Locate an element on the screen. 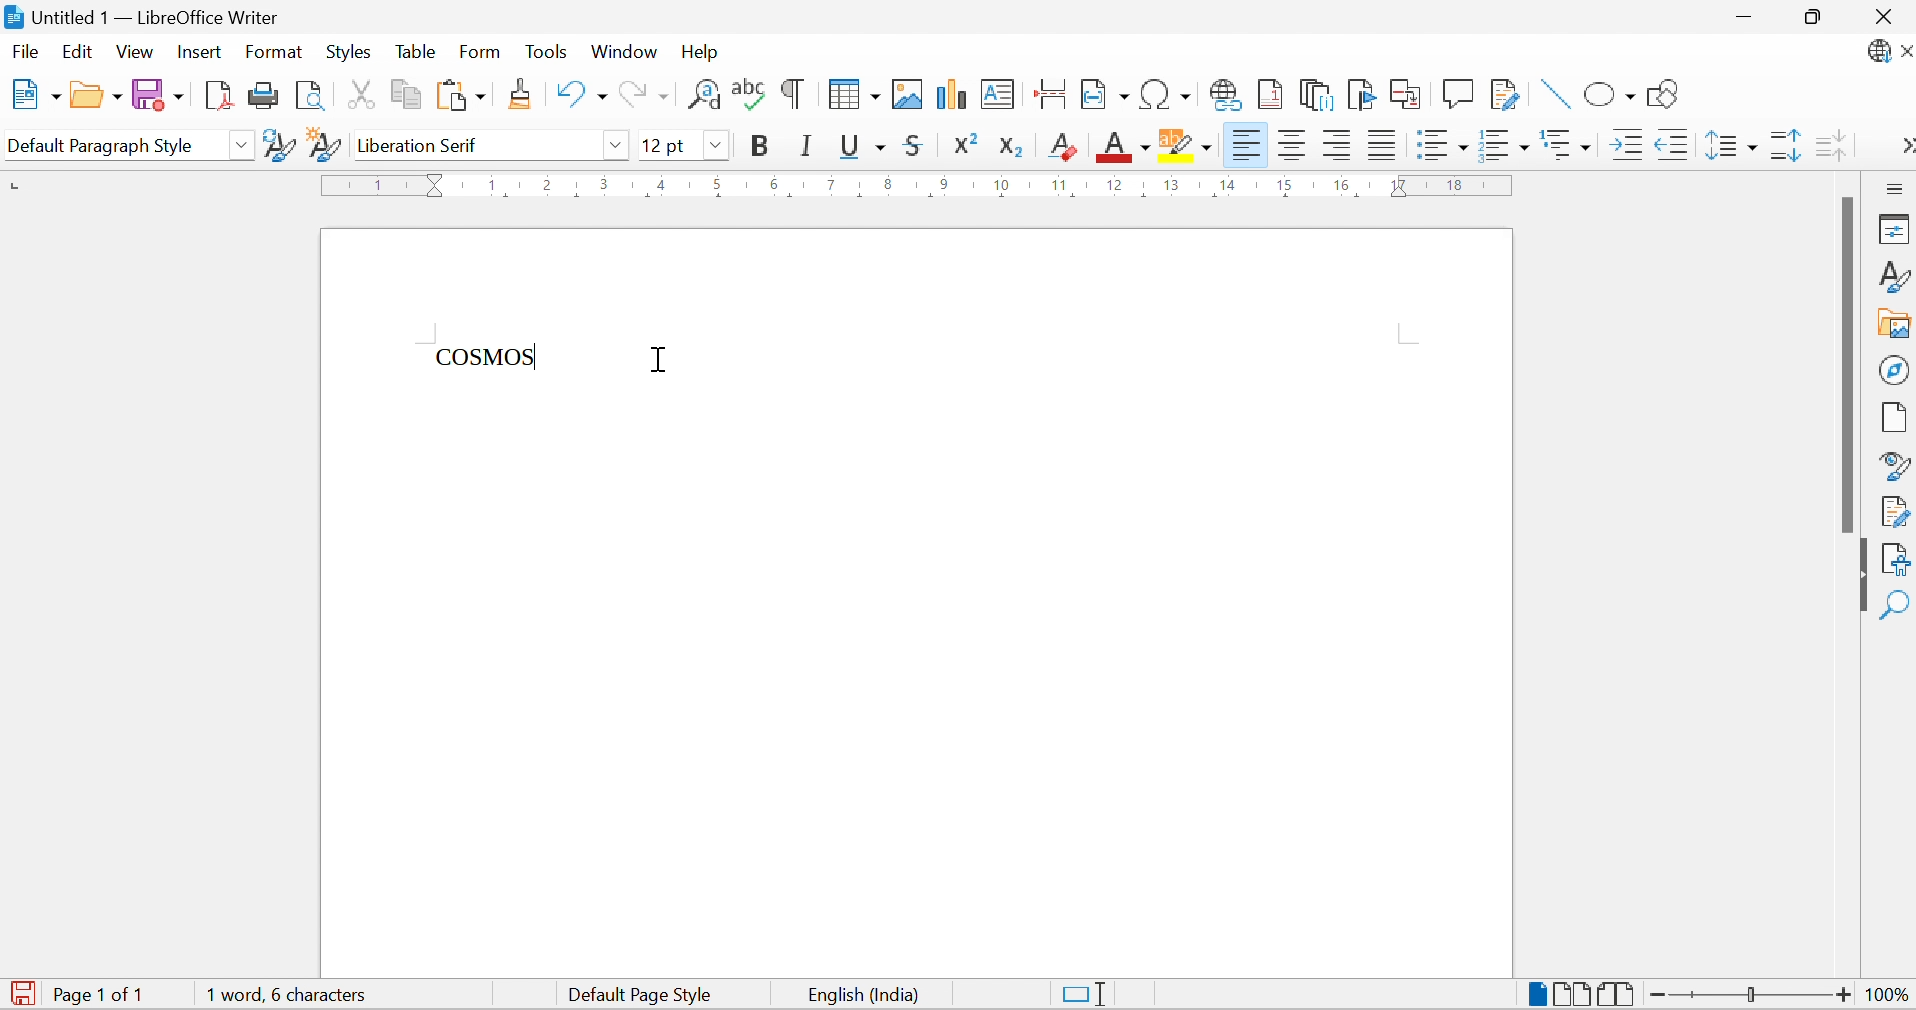 The image size is (1916, 1010). Toggle Formatting Marks is located at coordinates (791, 95).